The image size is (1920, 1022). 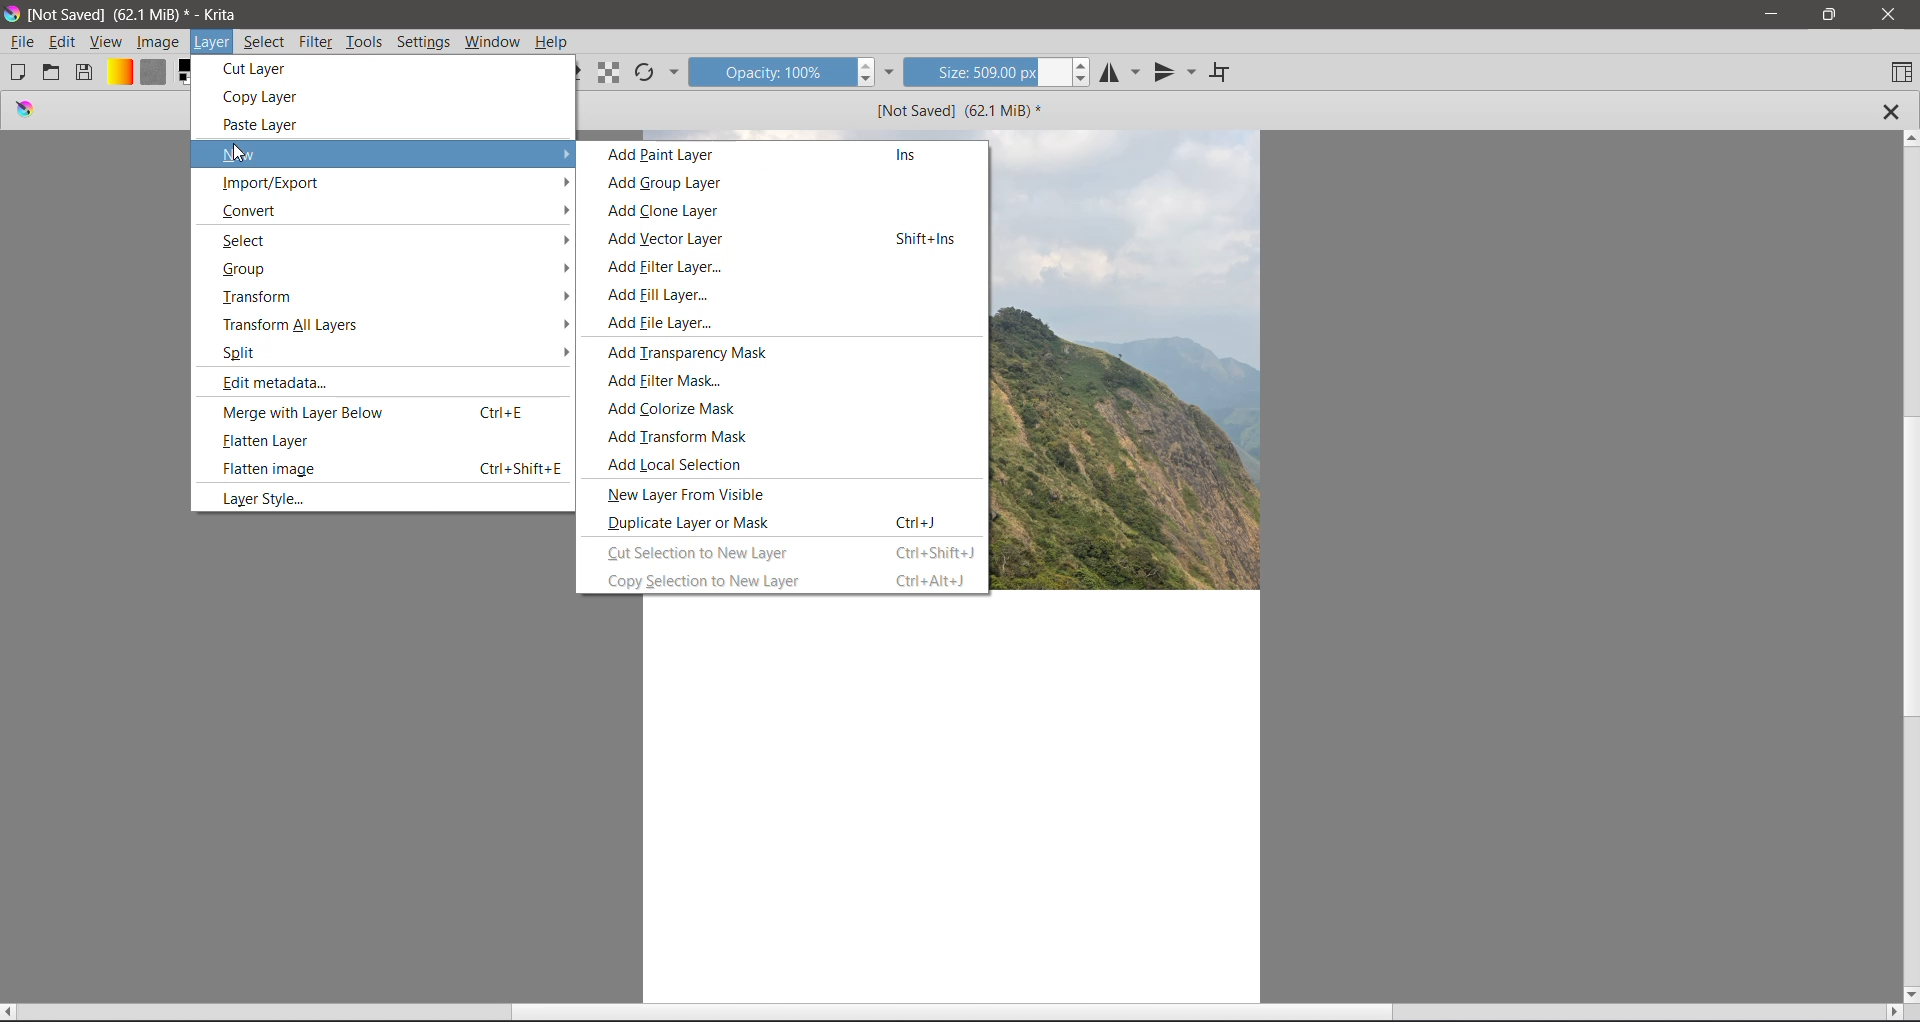 I want to click on Paste Layer, so click(x=265, y=125).